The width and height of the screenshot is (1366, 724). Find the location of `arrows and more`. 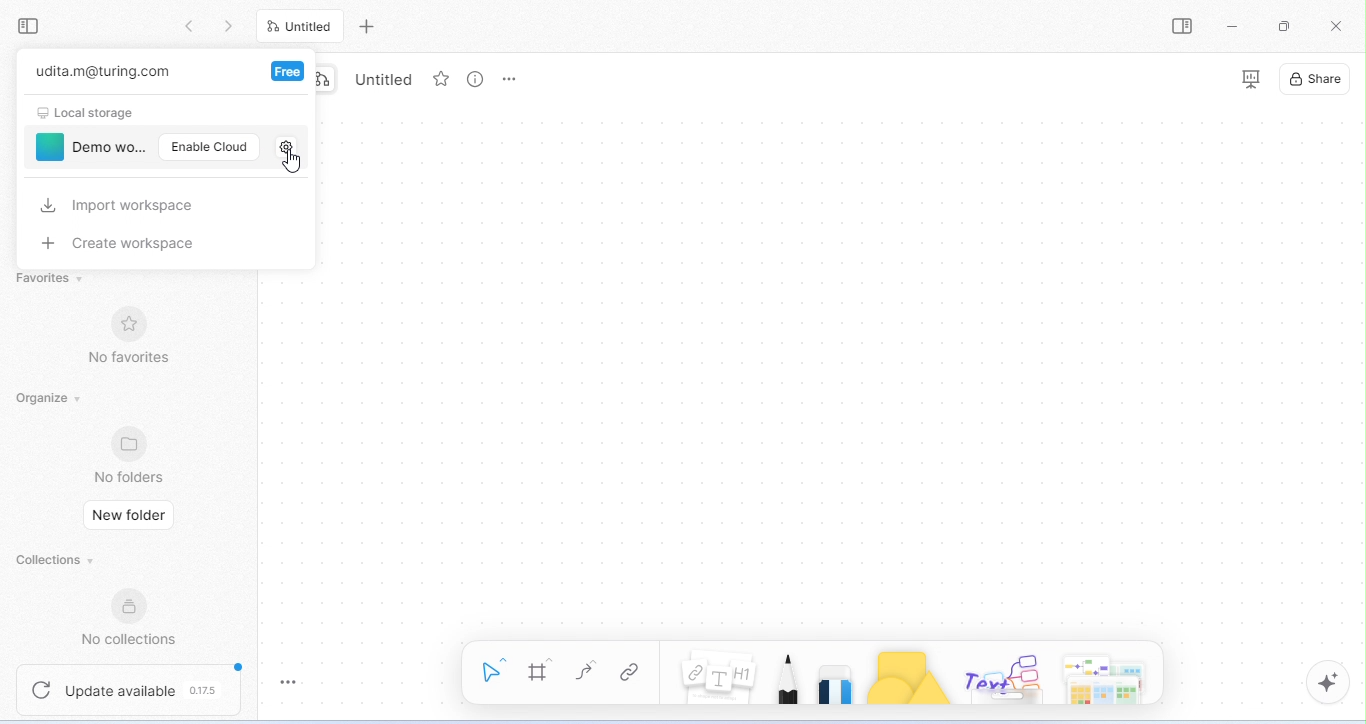

arrows and more is located at coordinates (1103, 678).